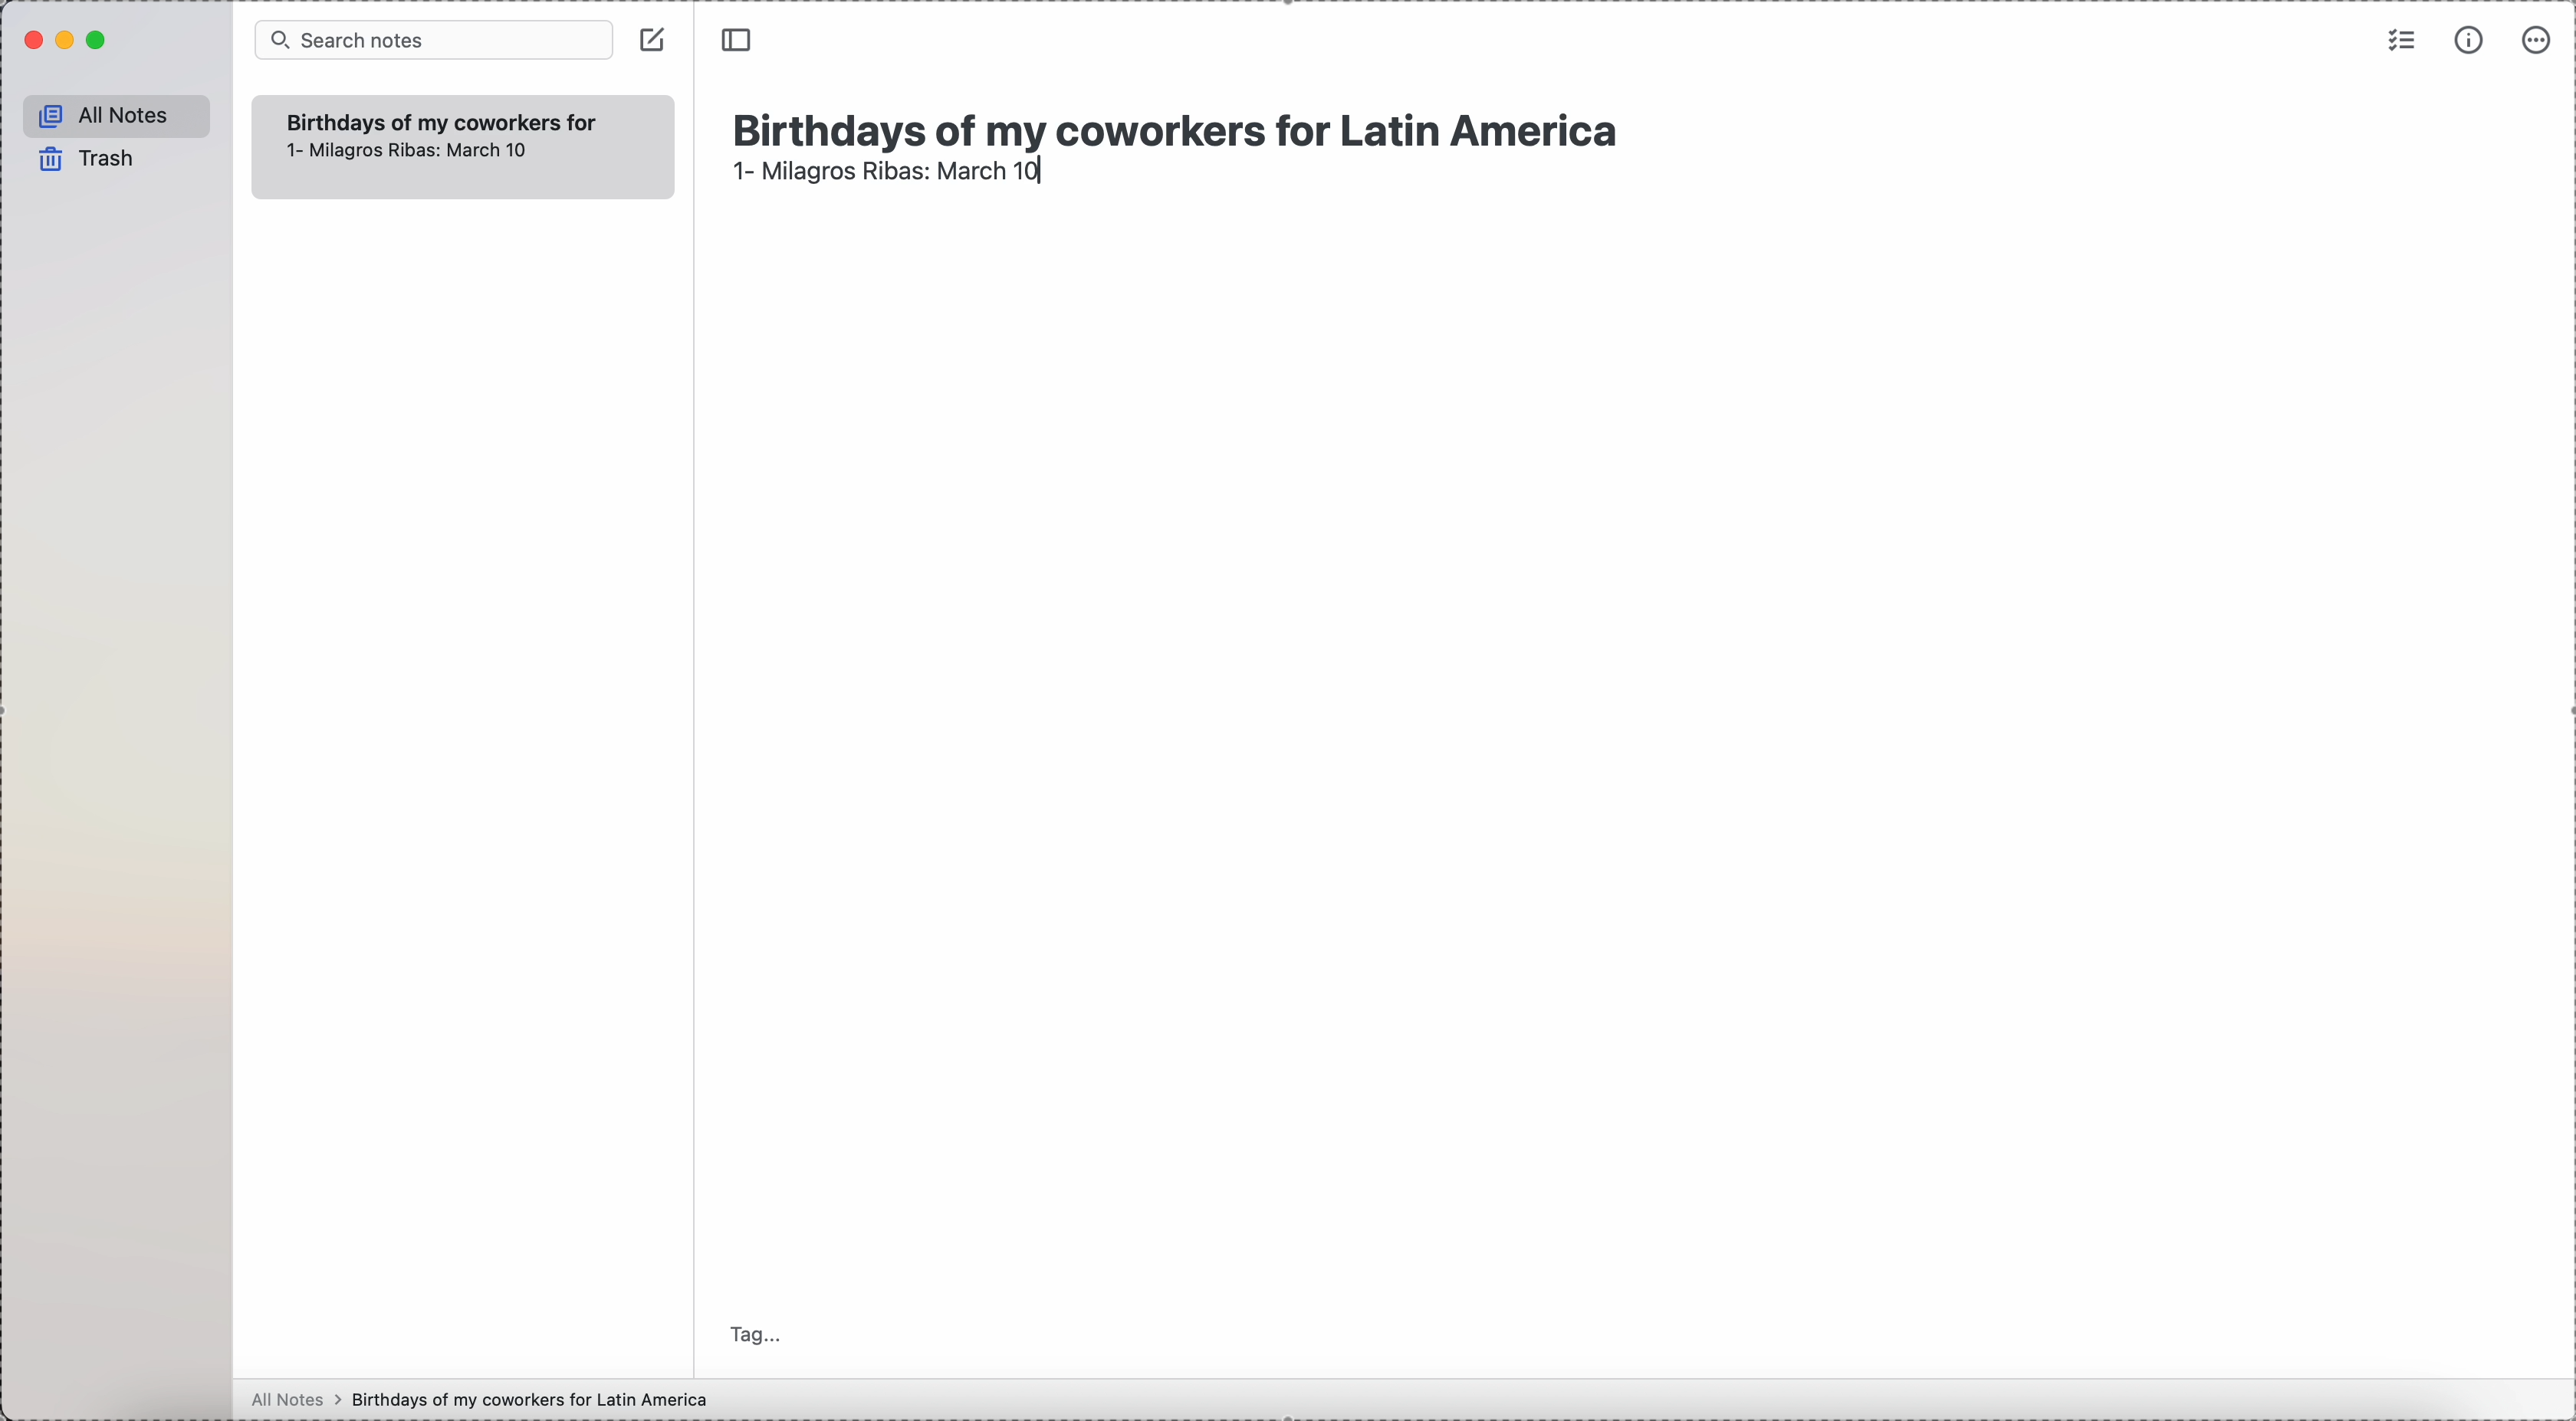 Image resolution: width=2576 pixels, height=1421 pixels. Describe the element at coordinates (31, 40) in the screenshot. I see `close Simplenote` at that location.